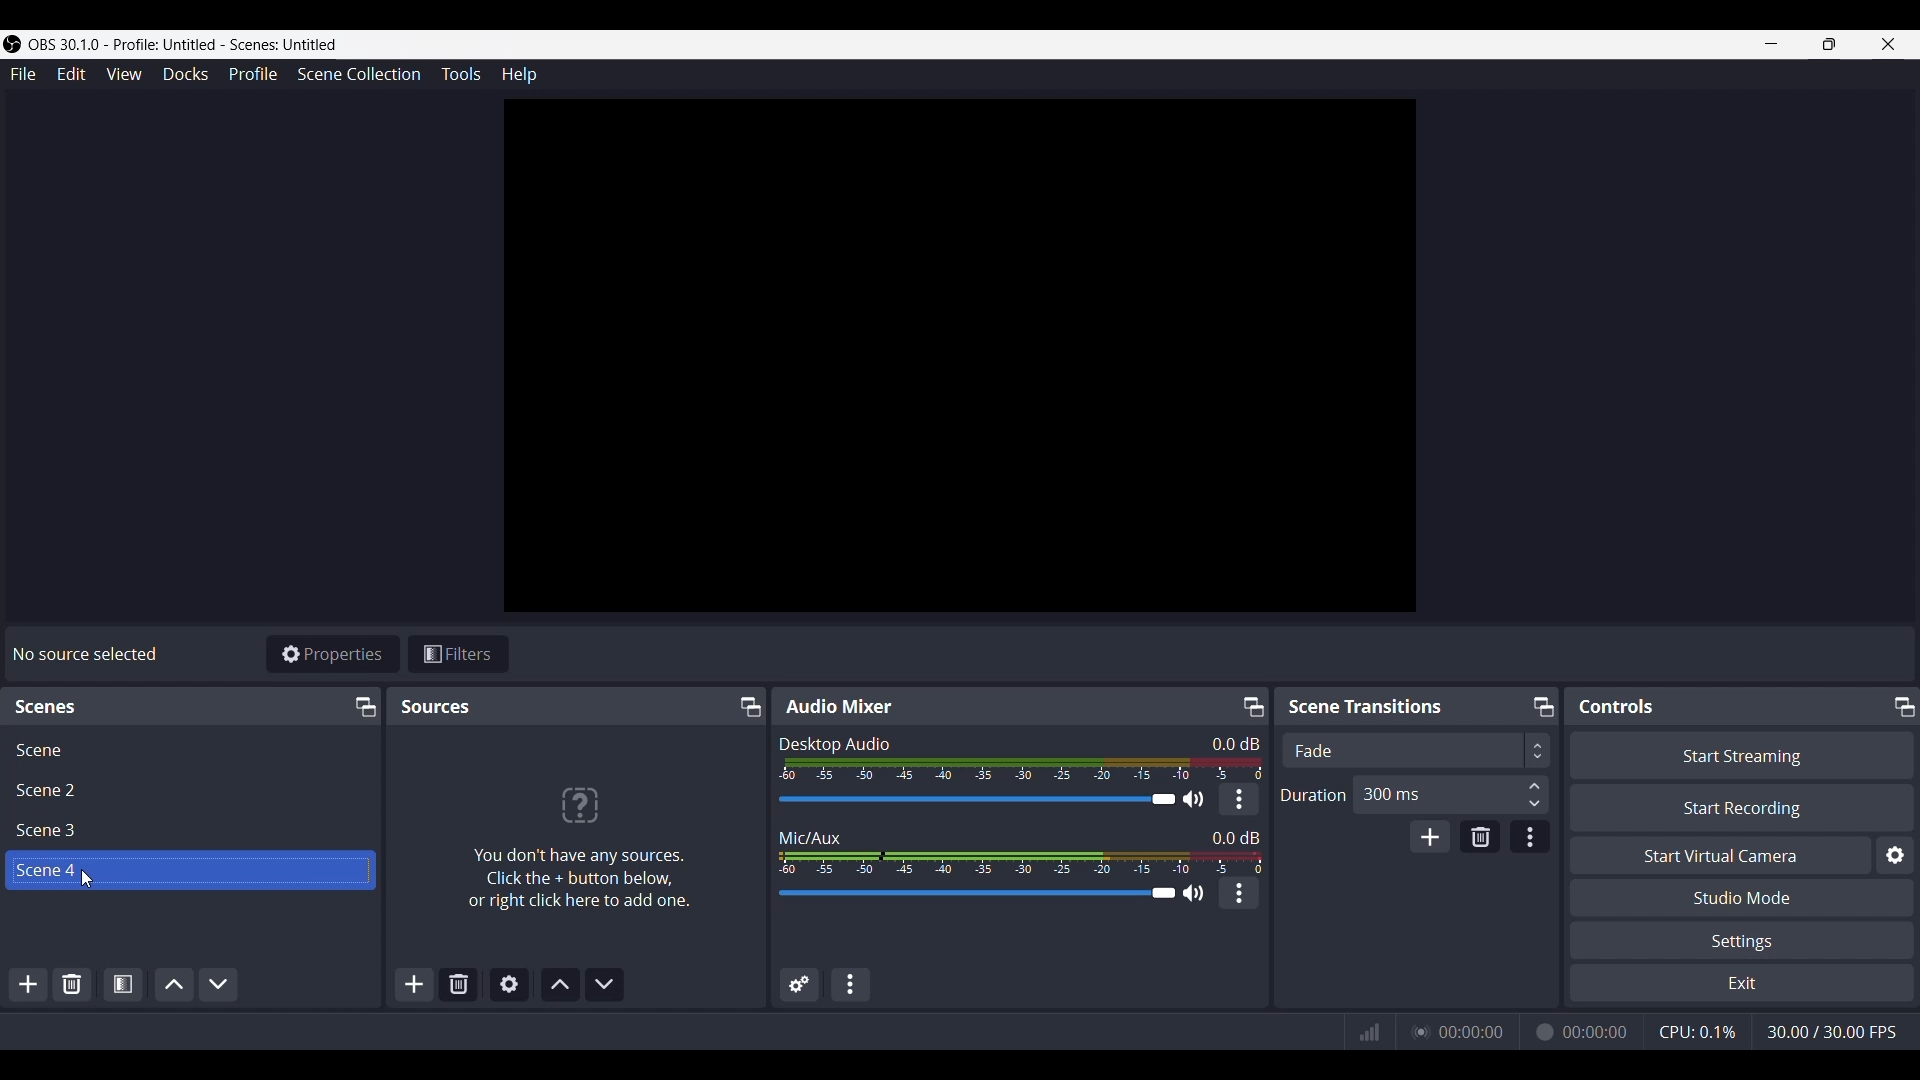 The width and height of the screenshot is (1920, 1080). What do you see at coordinates (1645, 750) in the screenshot?
I see `Transition Type Dropdown` at bounding box center [1645, 750].